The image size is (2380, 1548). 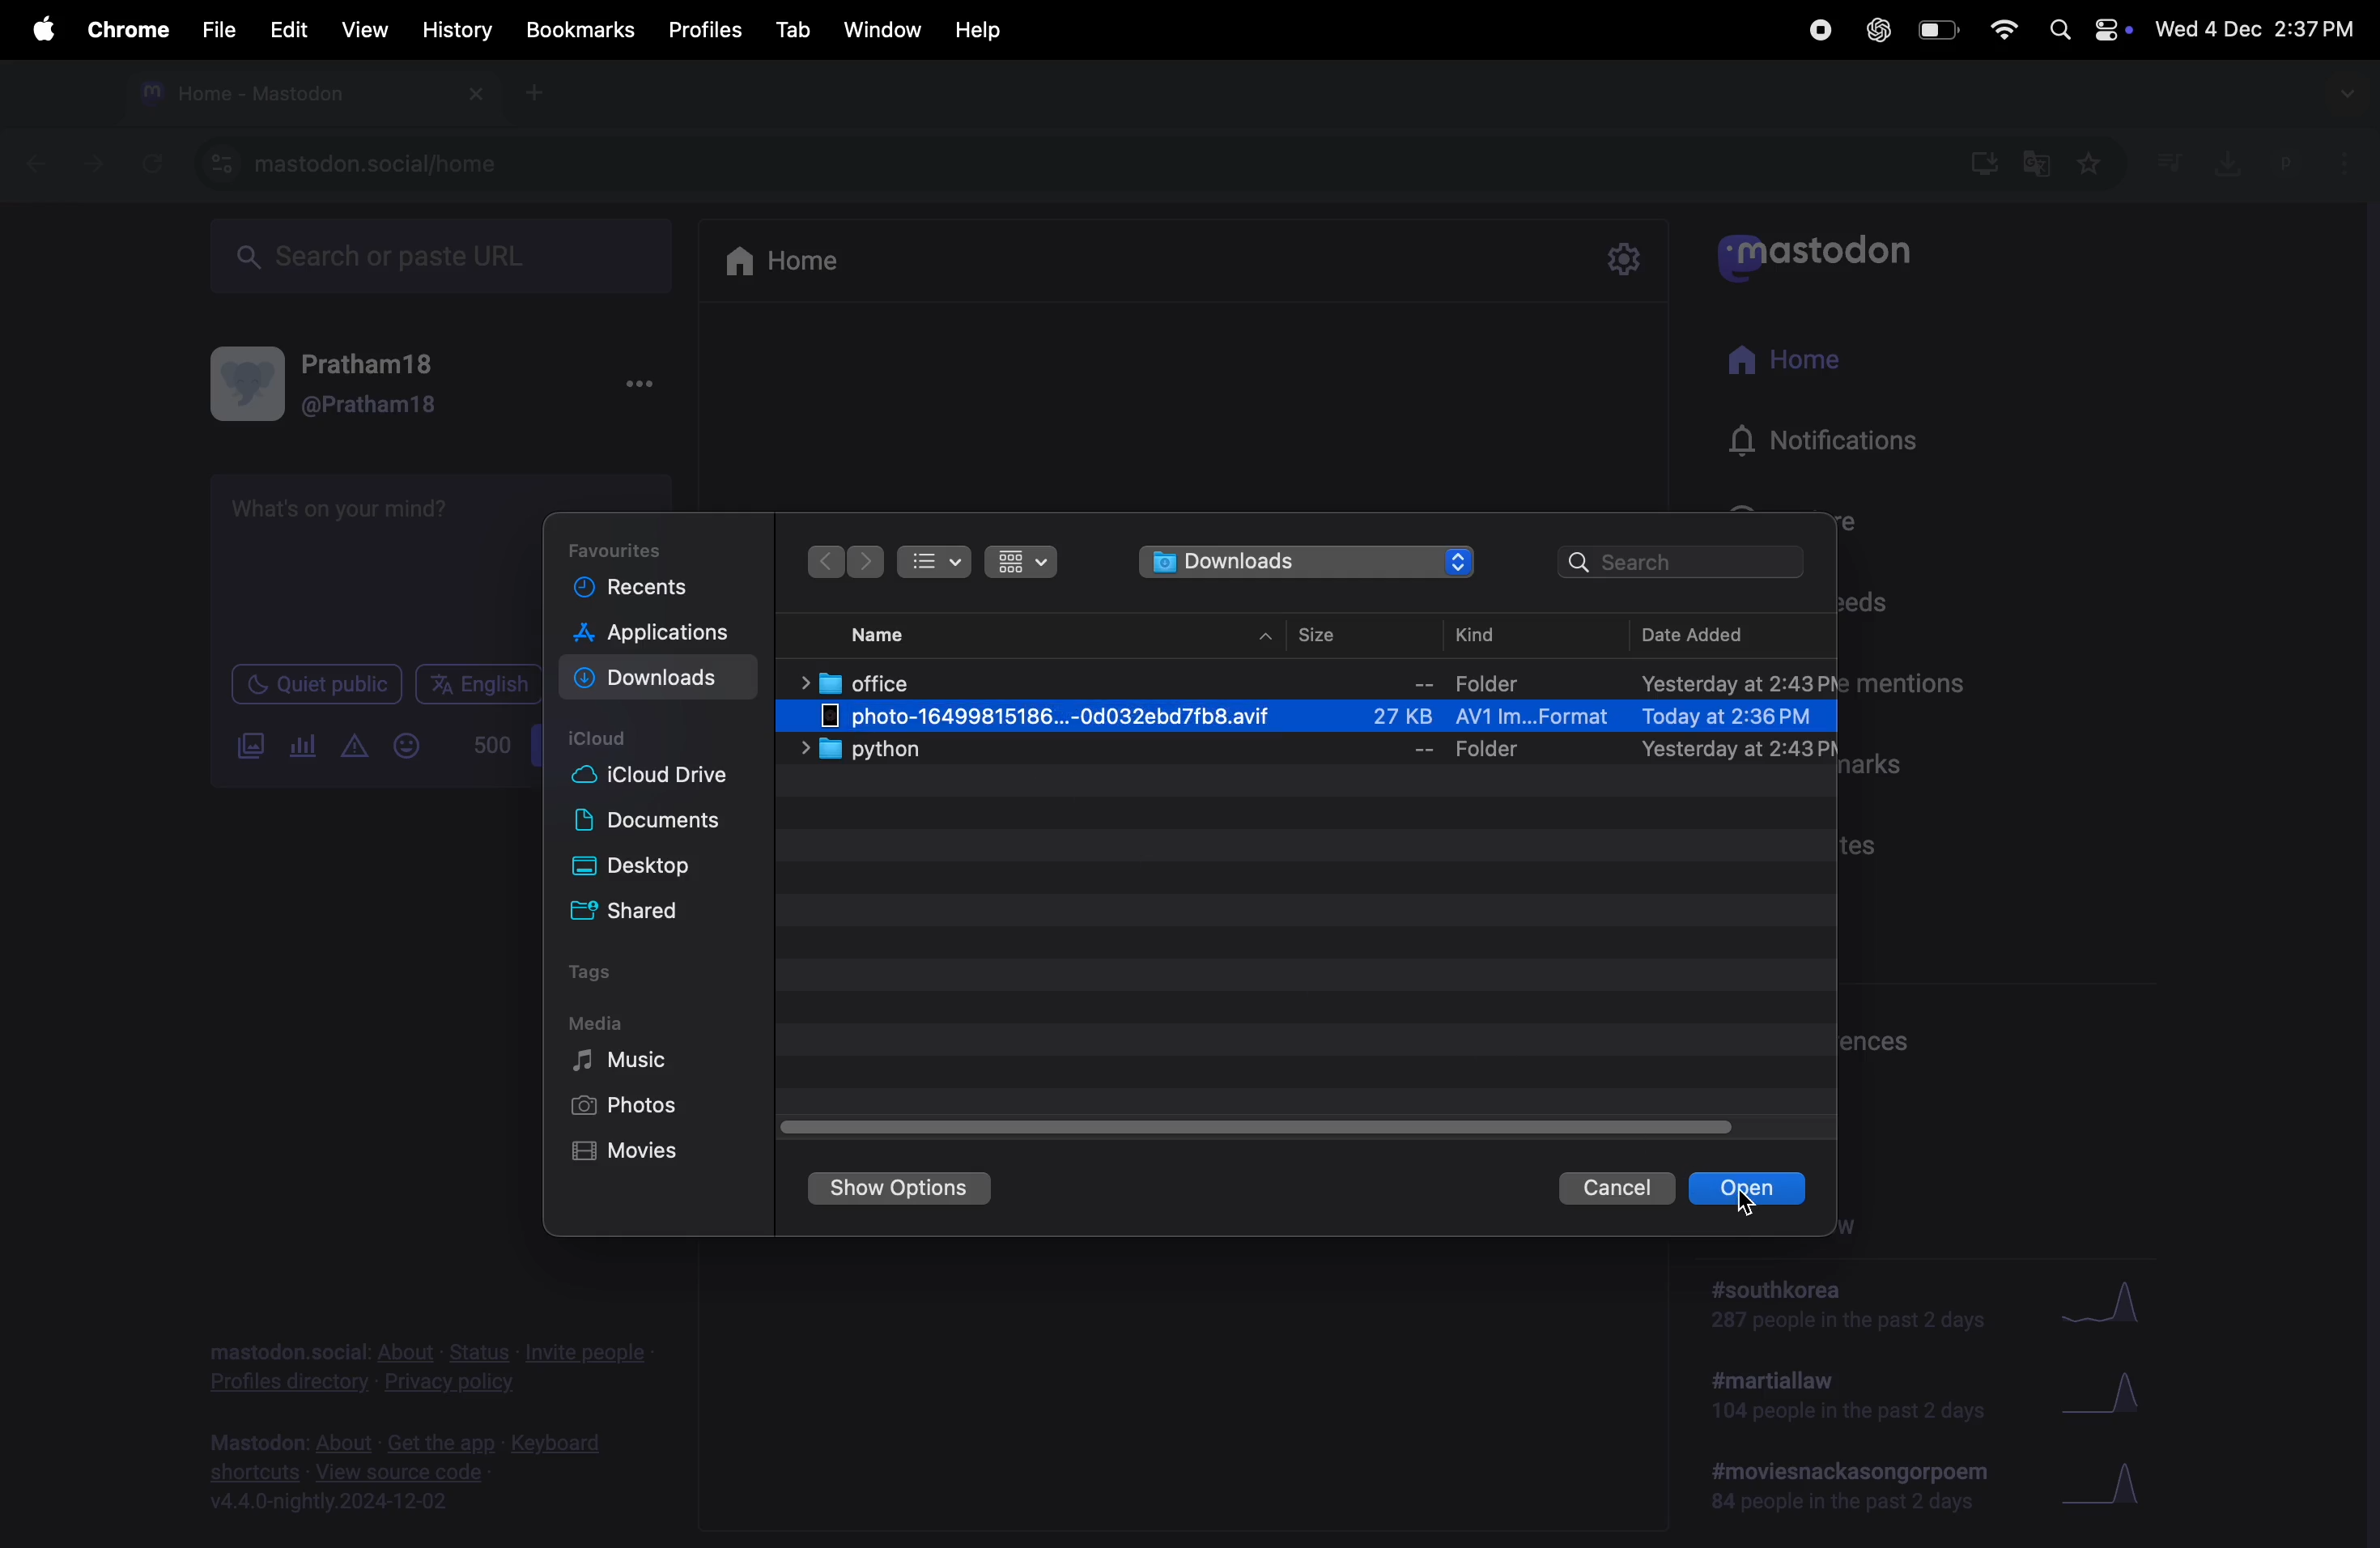 I want to click on backward, so click(x=39, y=161).